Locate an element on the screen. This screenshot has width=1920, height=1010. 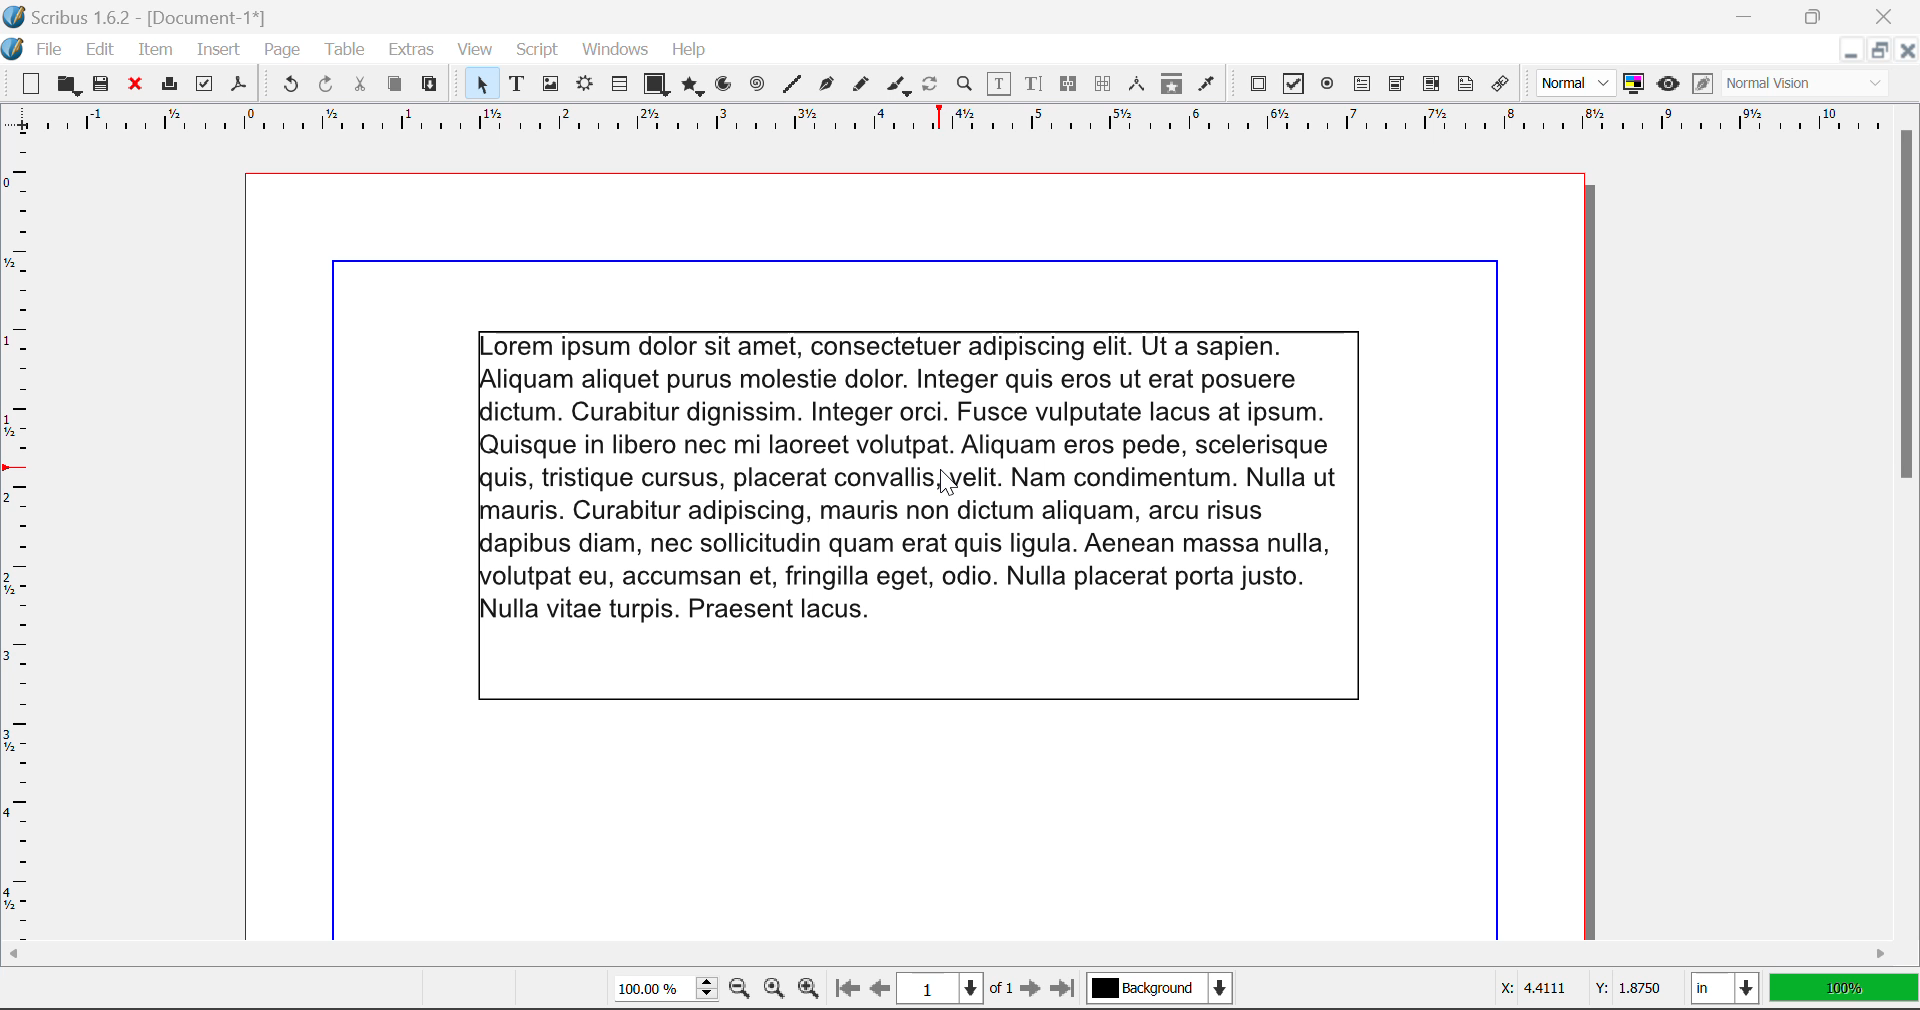
Image Frame is located at coordinates (550, 87).